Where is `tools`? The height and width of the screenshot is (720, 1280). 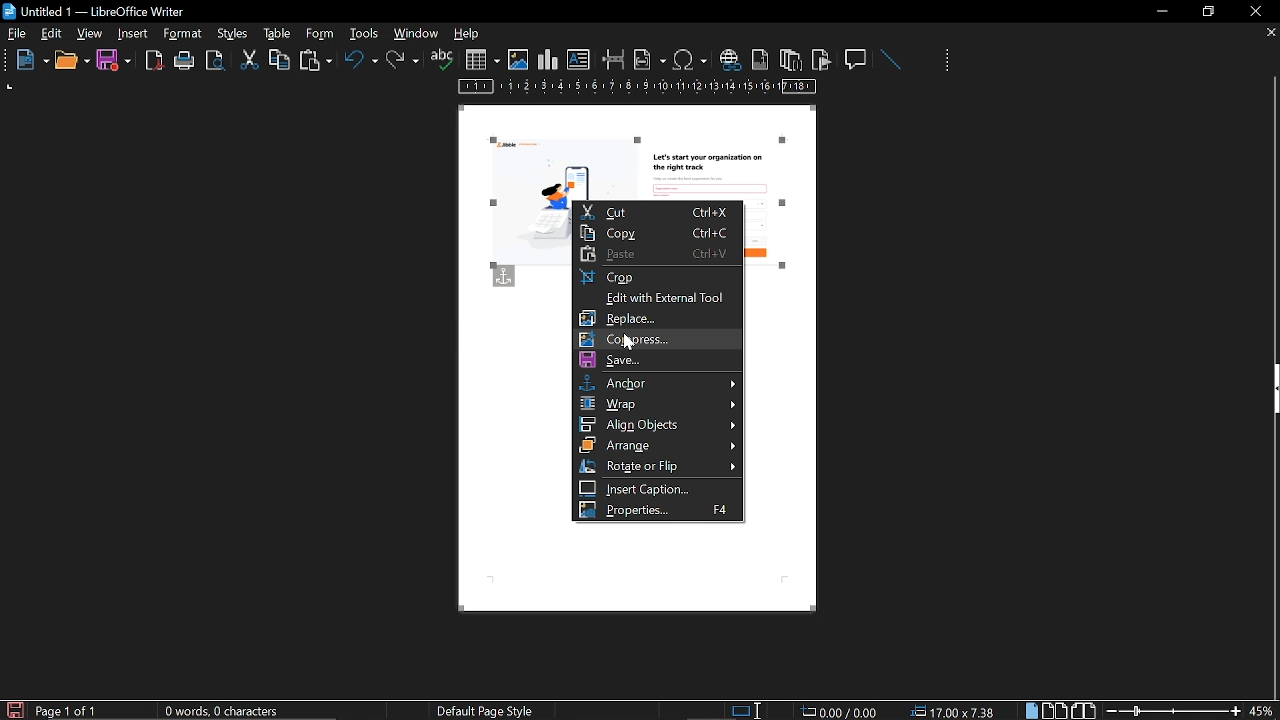 tools is located at coordinates (186, 34).